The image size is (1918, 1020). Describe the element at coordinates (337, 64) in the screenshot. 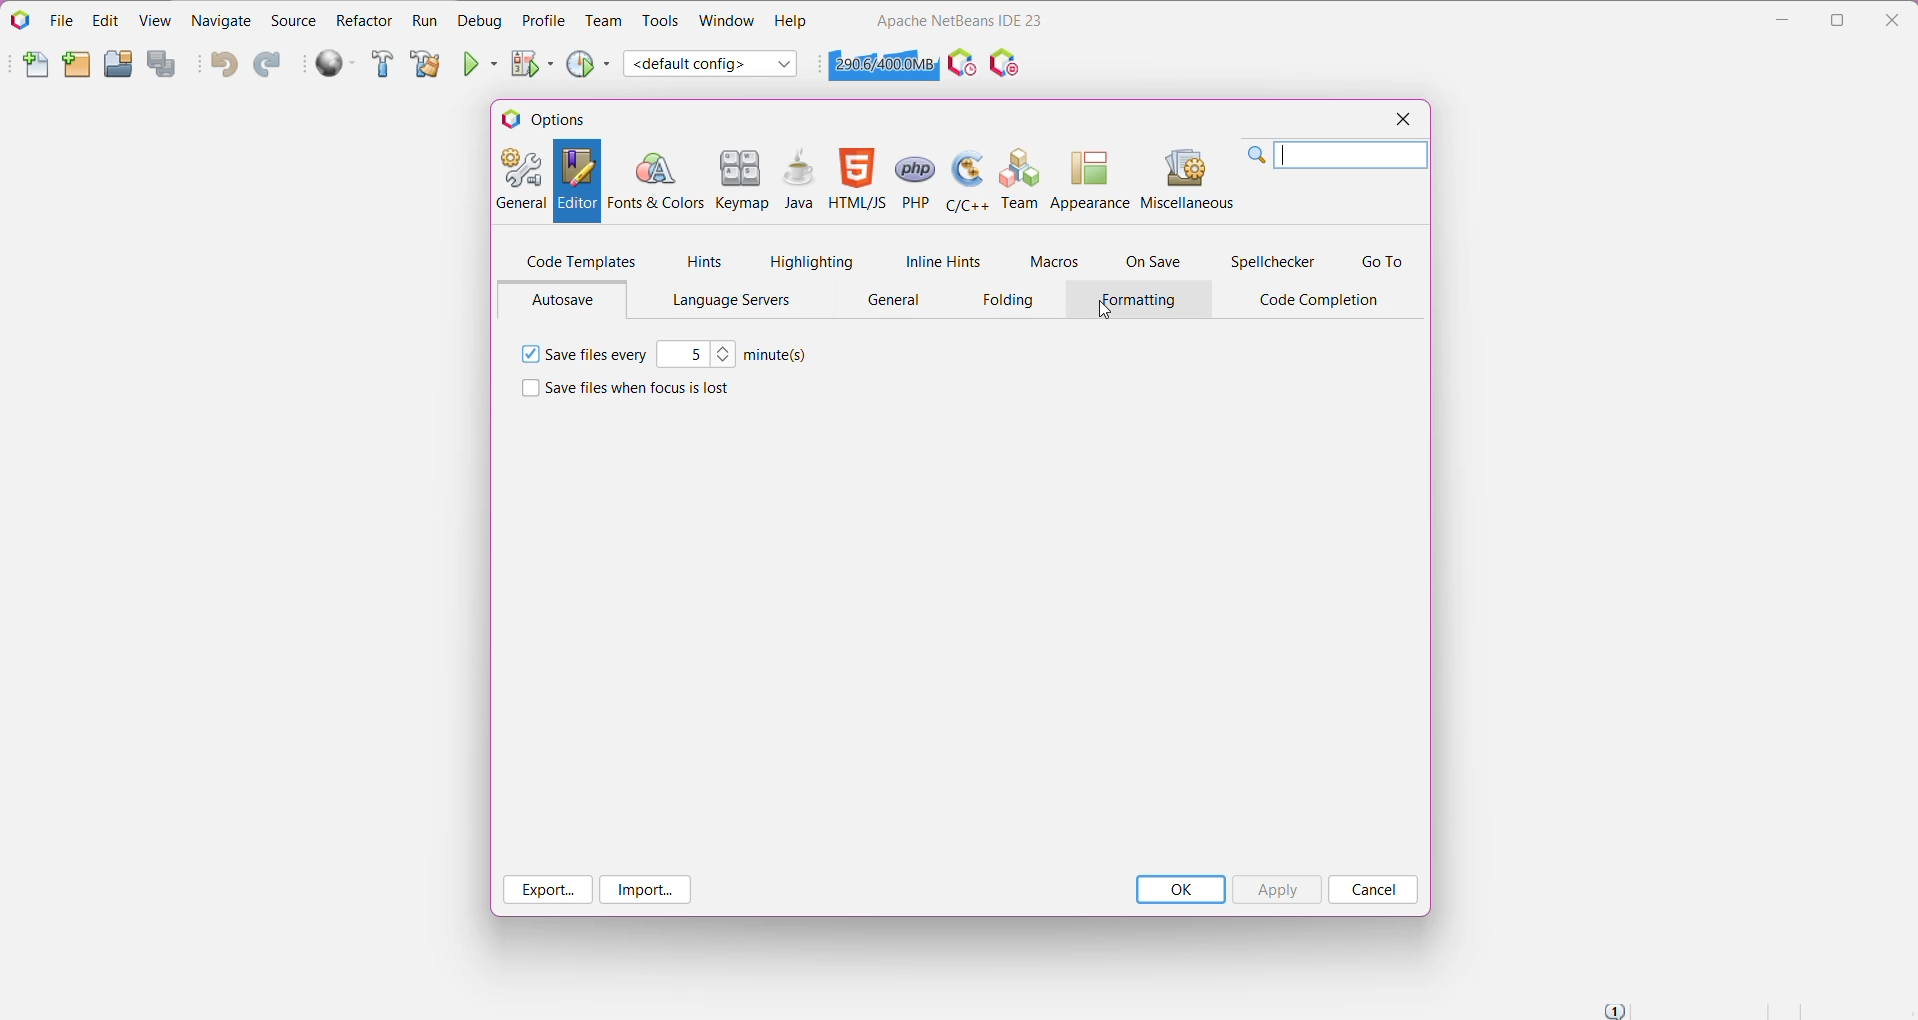

I see `Run All` at that location.